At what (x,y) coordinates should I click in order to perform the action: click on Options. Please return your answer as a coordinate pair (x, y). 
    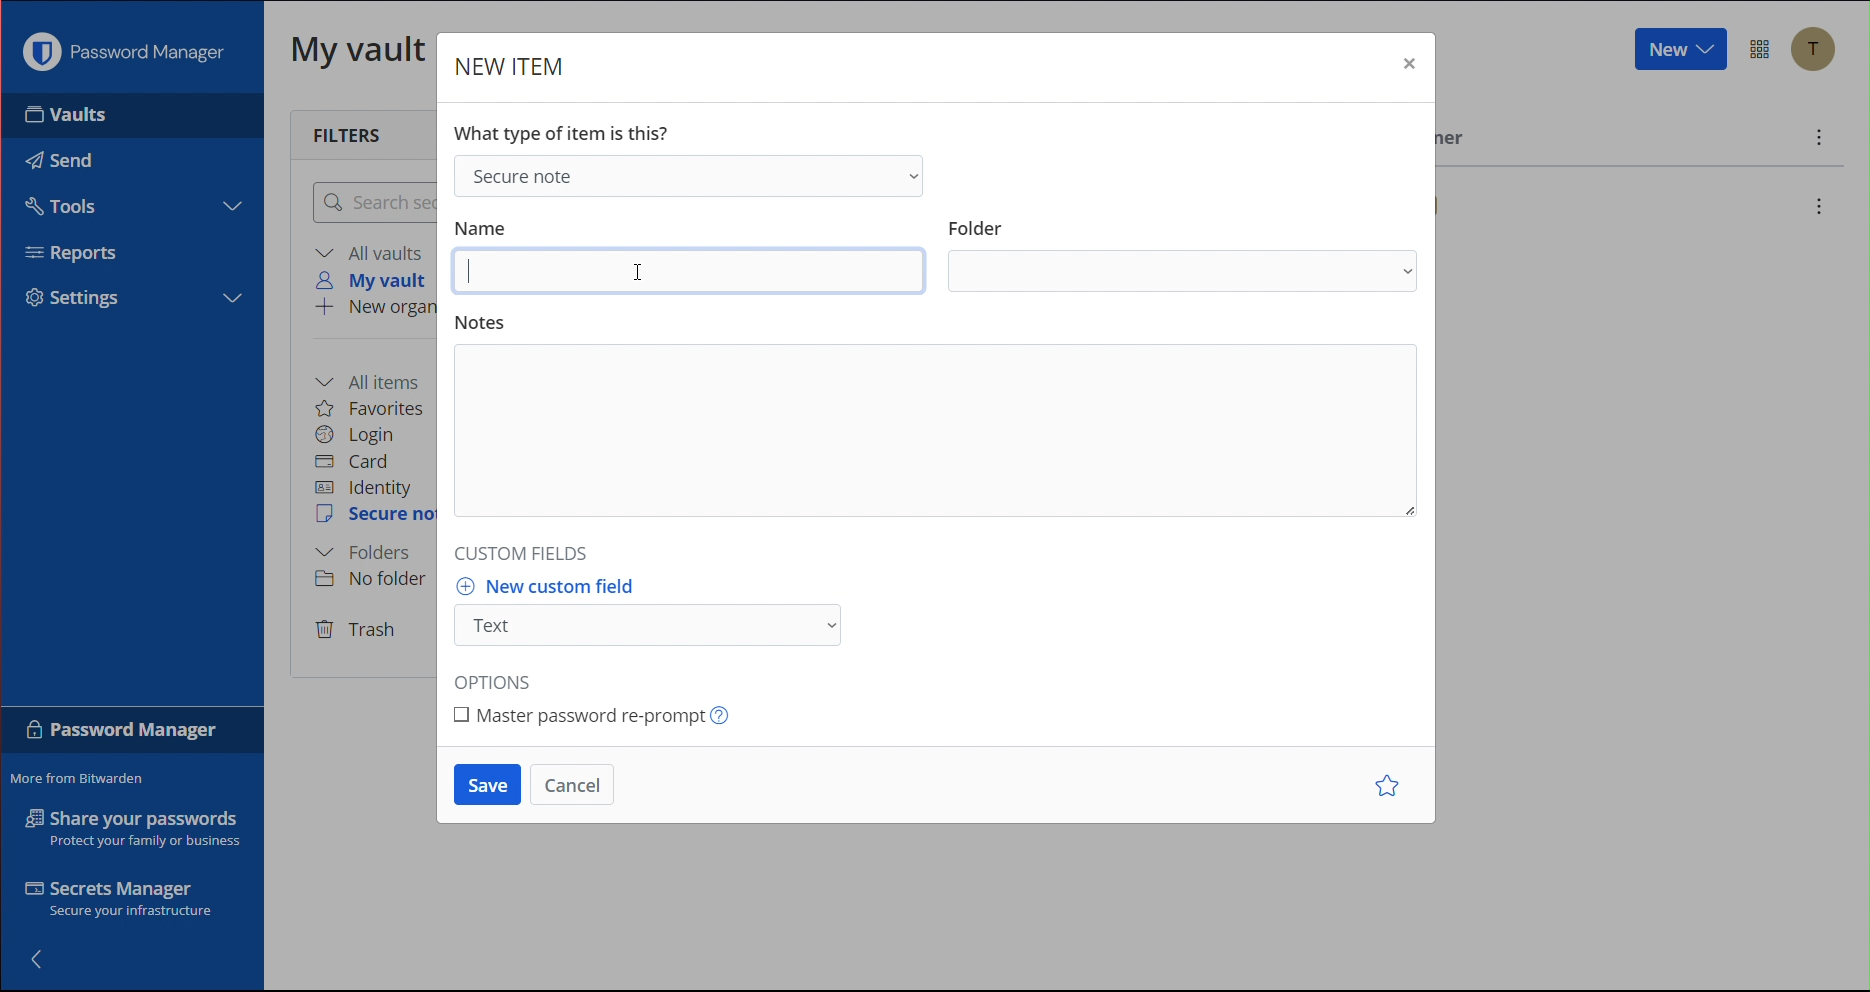
    Looking at the image, I should click on (1762, 50).